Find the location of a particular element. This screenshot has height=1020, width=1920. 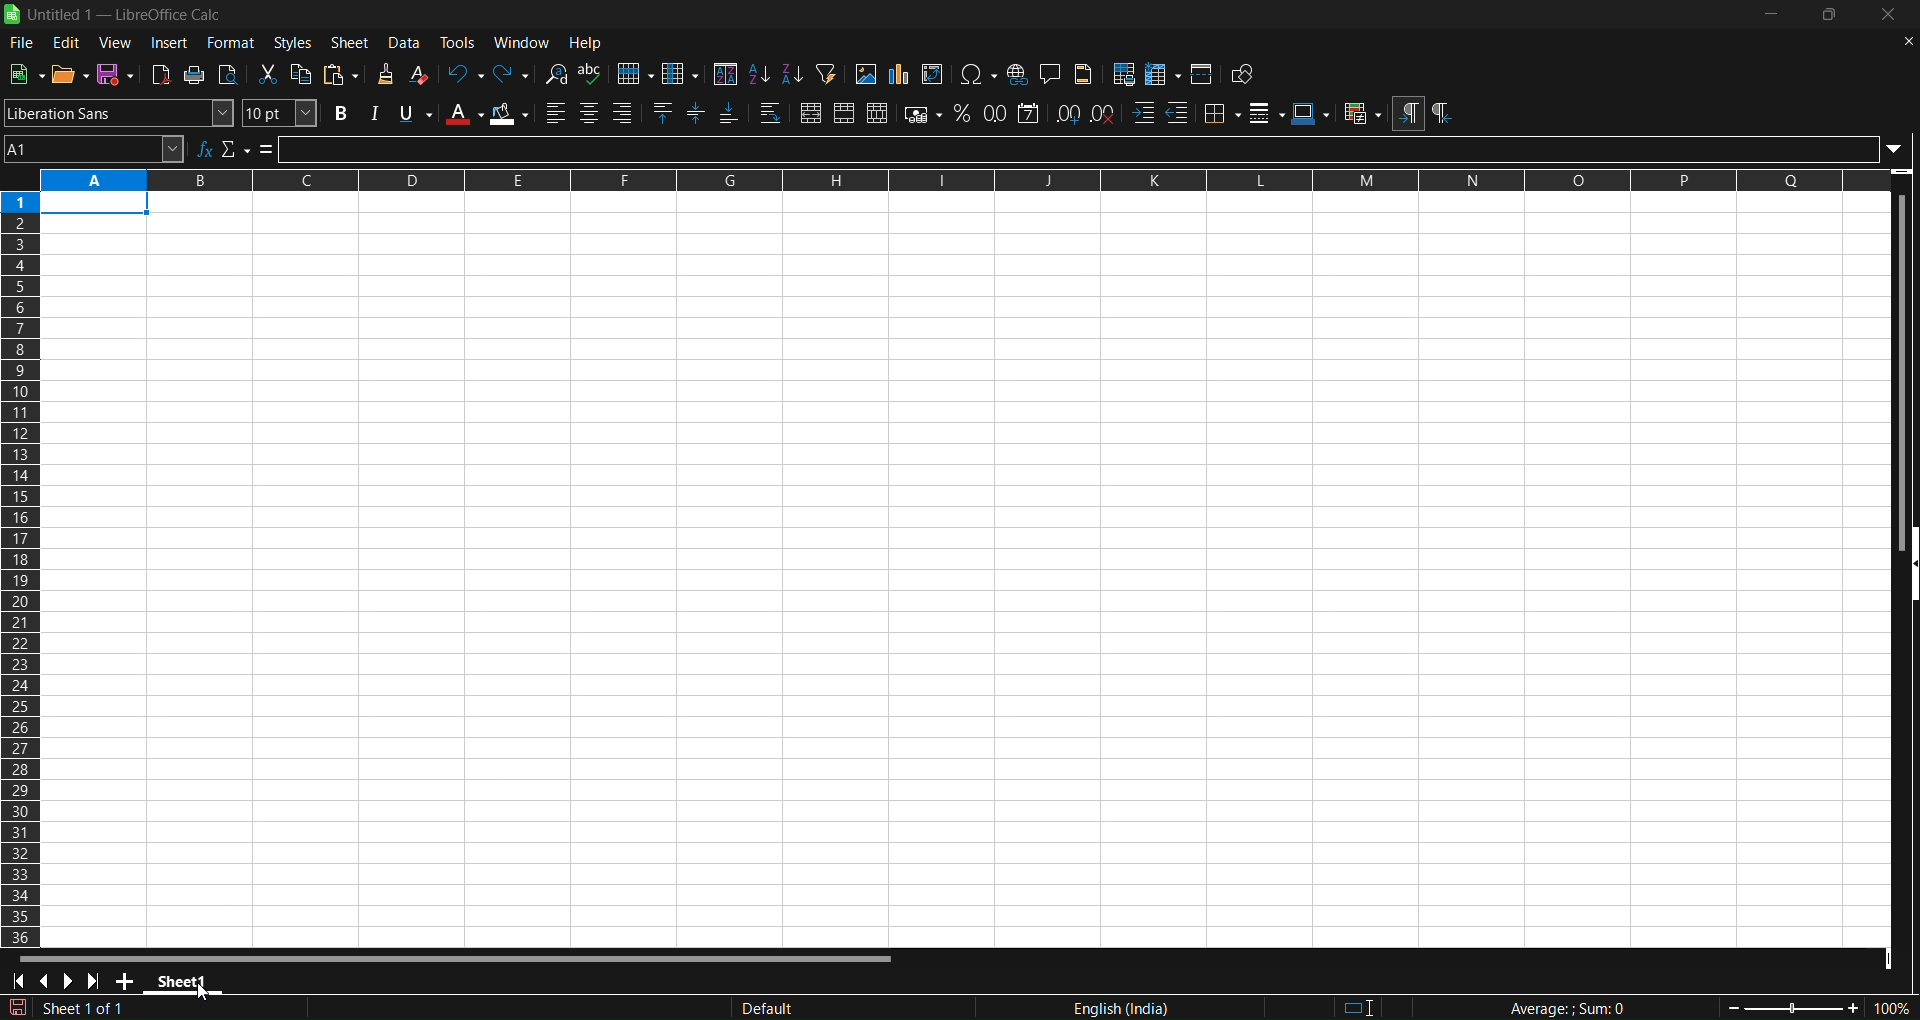

name box is located at coordinates (94, 148).